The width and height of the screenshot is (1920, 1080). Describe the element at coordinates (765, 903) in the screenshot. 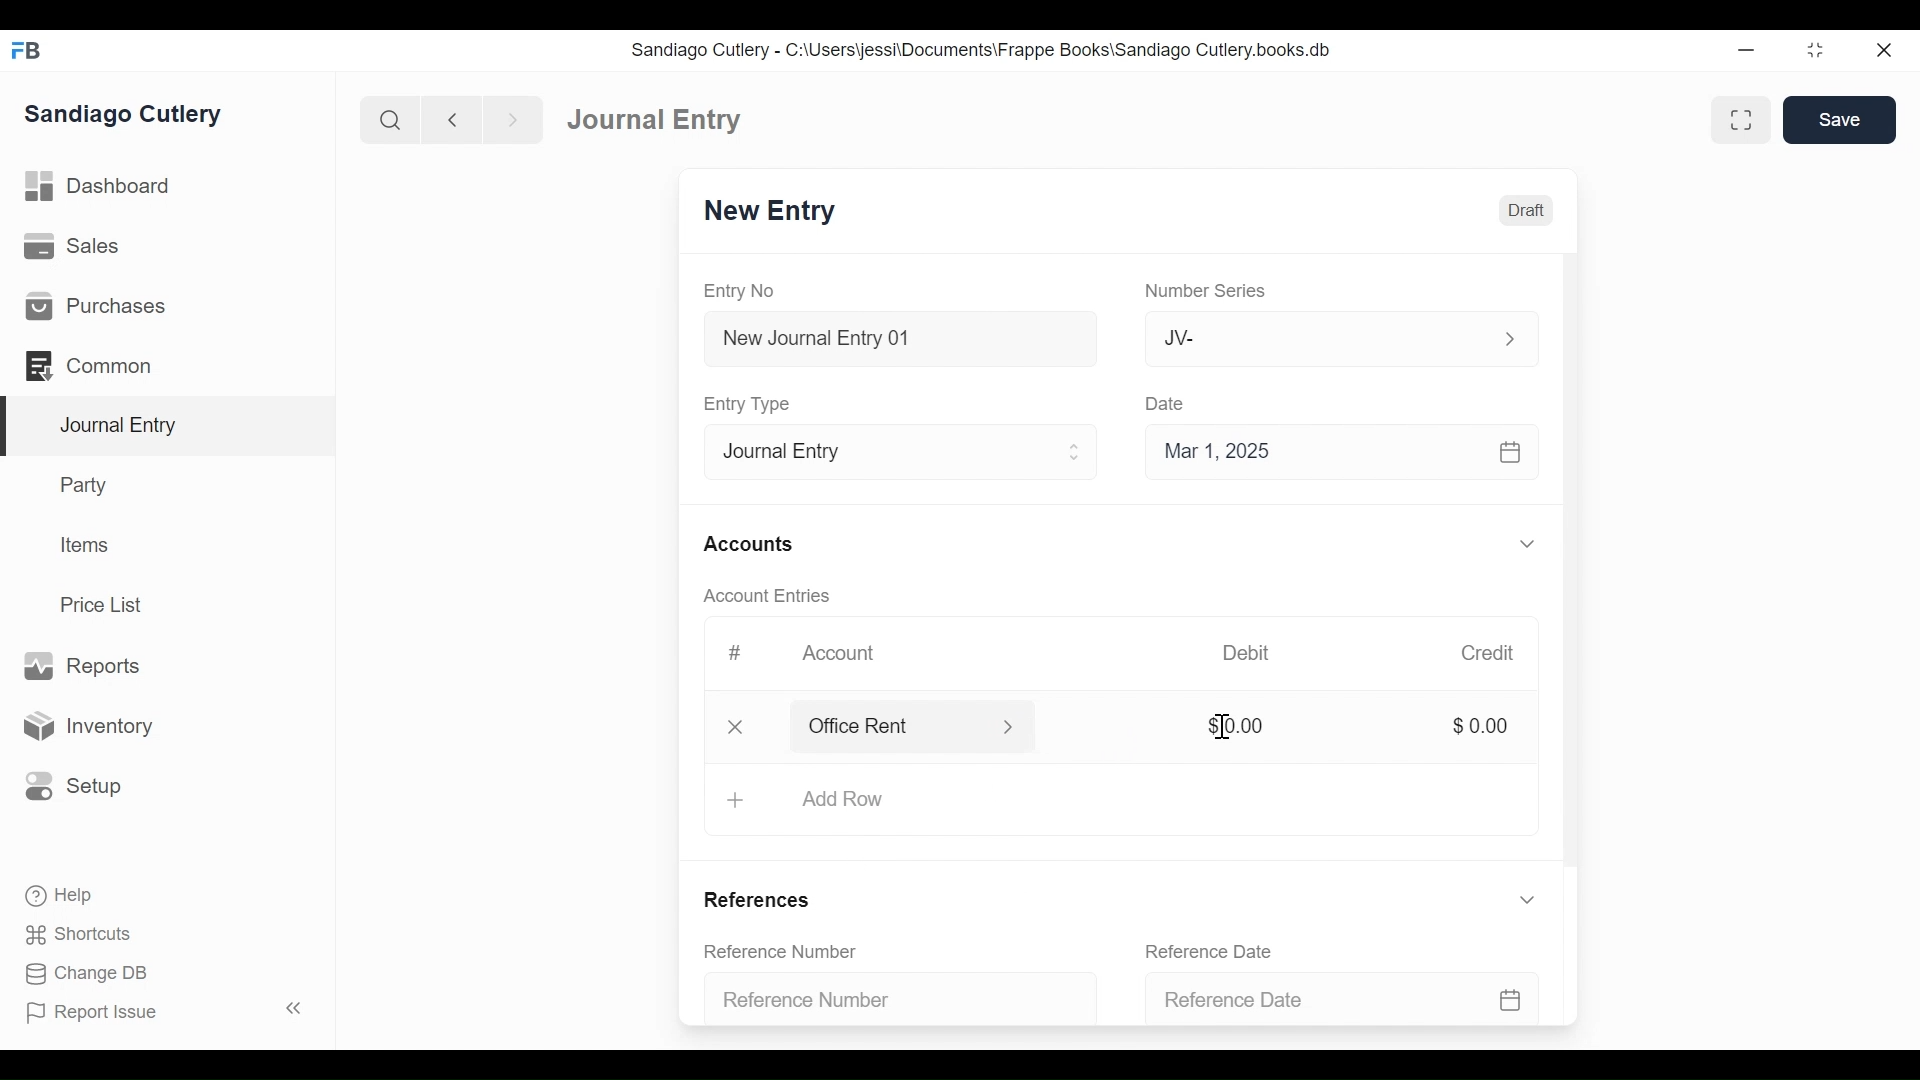

I see `References` at that location.